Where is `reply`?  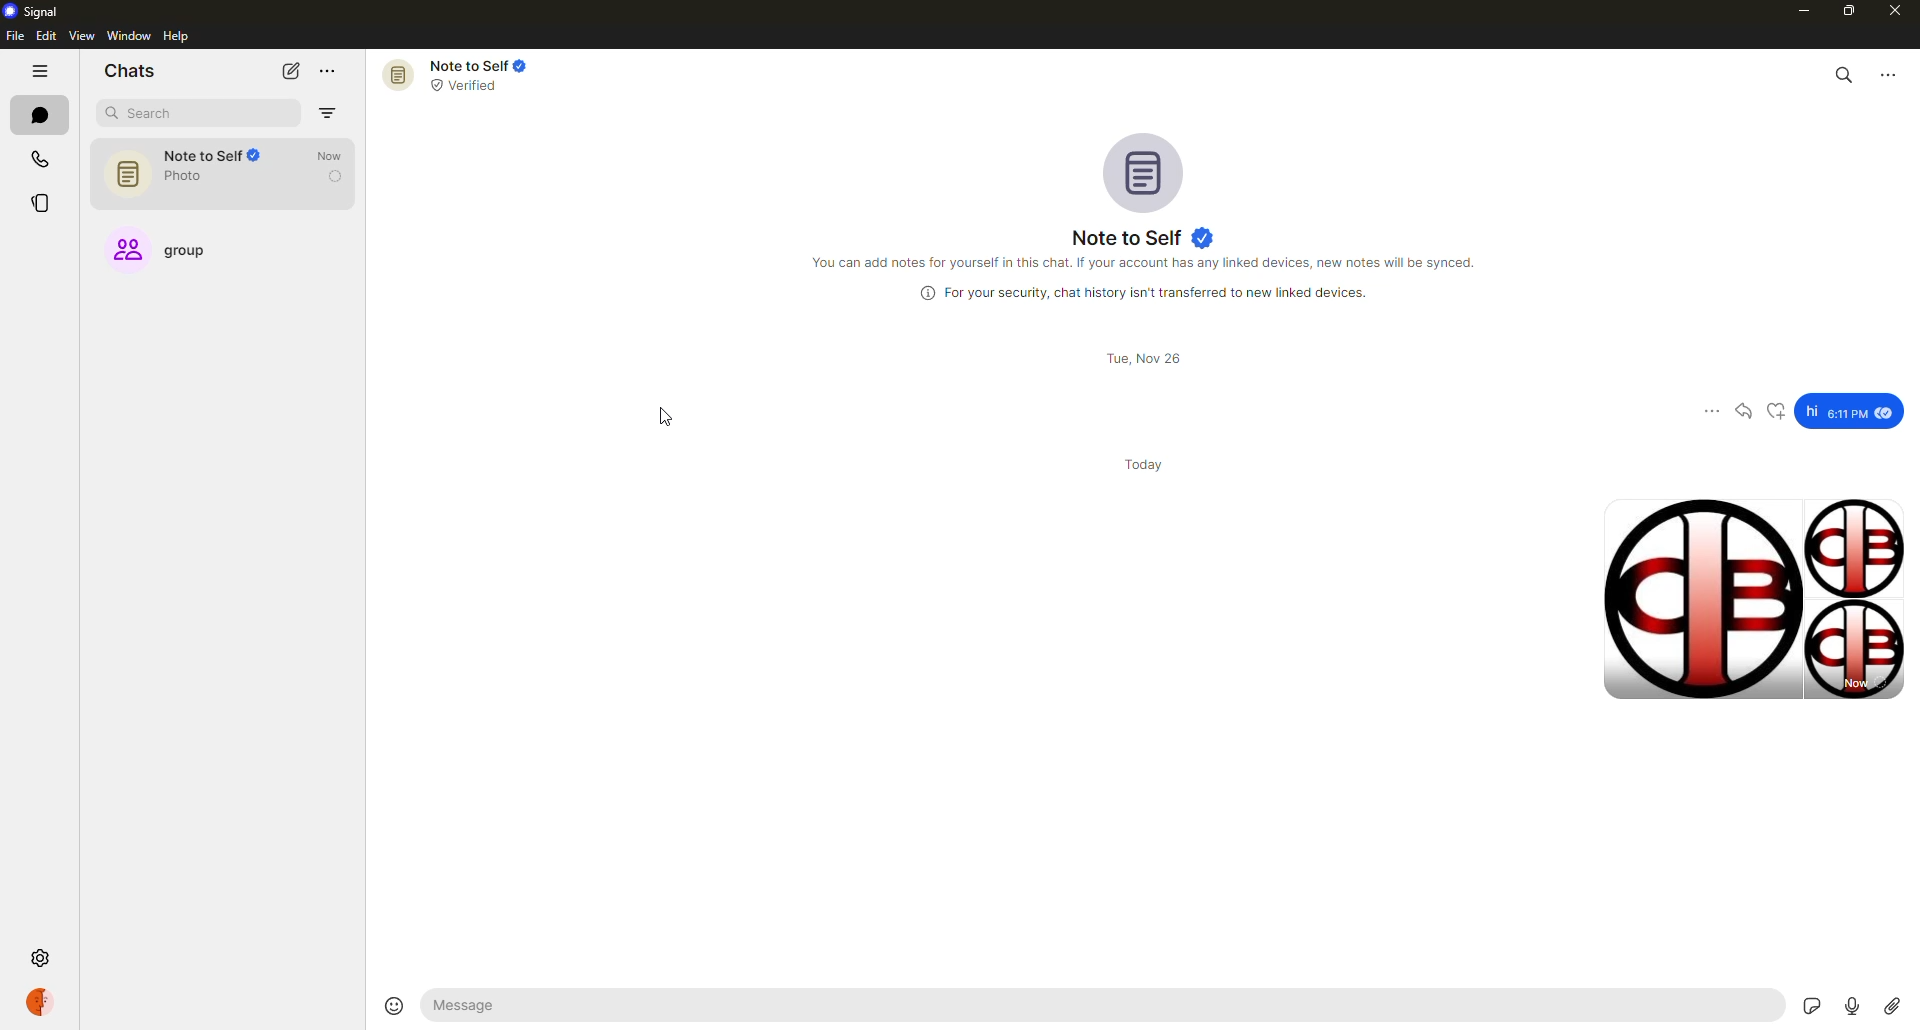
reply is located at coordinates (1748, 412).